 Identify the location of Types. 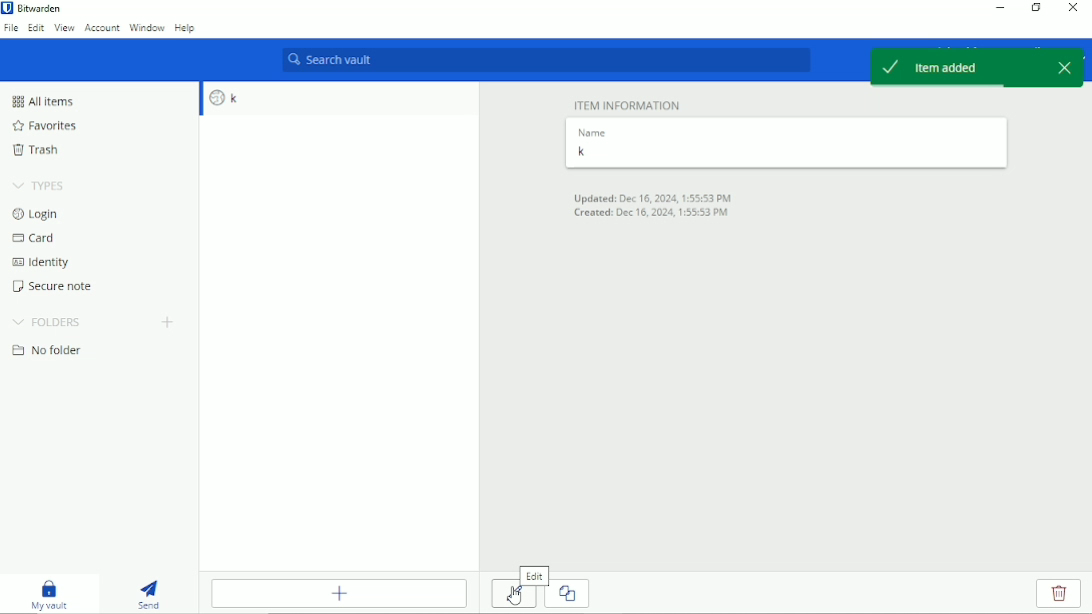
(38, 186).